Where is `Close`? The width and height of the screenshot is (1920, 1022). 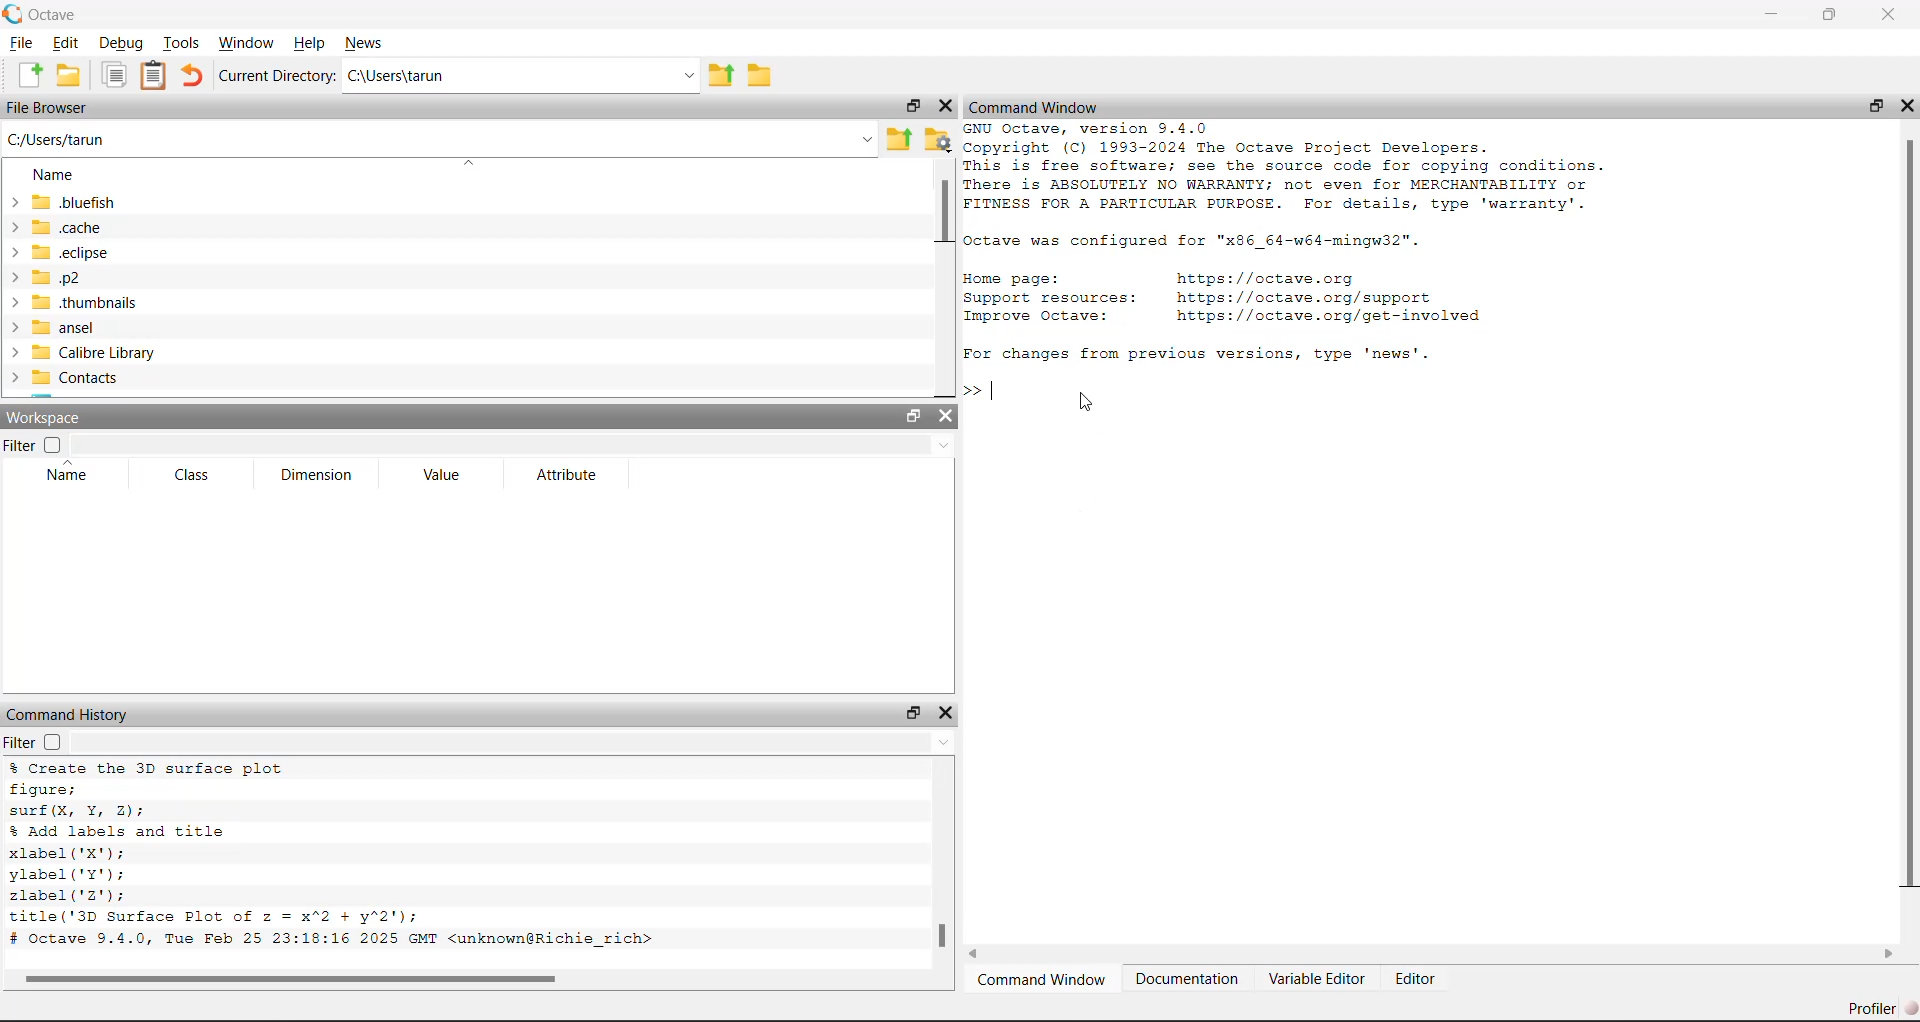
Close is located at coordinates (1888, 12).